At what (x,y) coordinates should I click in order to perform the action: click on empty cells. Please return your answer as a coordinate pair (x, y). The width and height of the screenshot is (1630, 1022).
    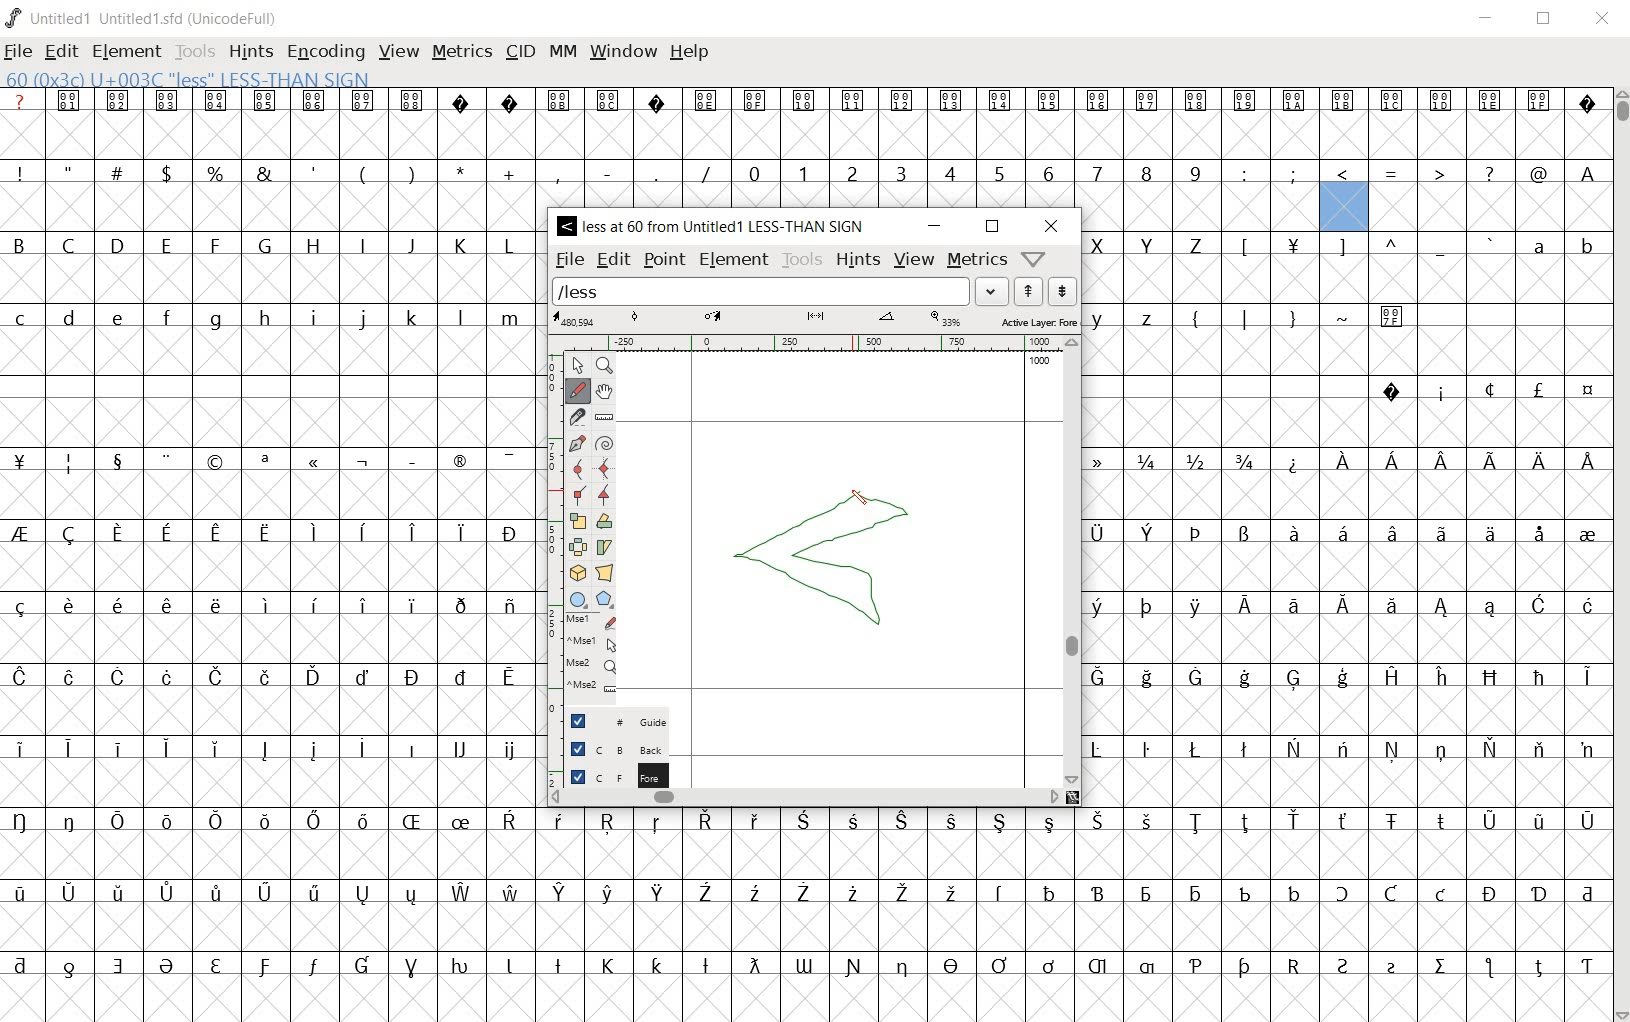
    Looking at the image, I should click on (273, 277).